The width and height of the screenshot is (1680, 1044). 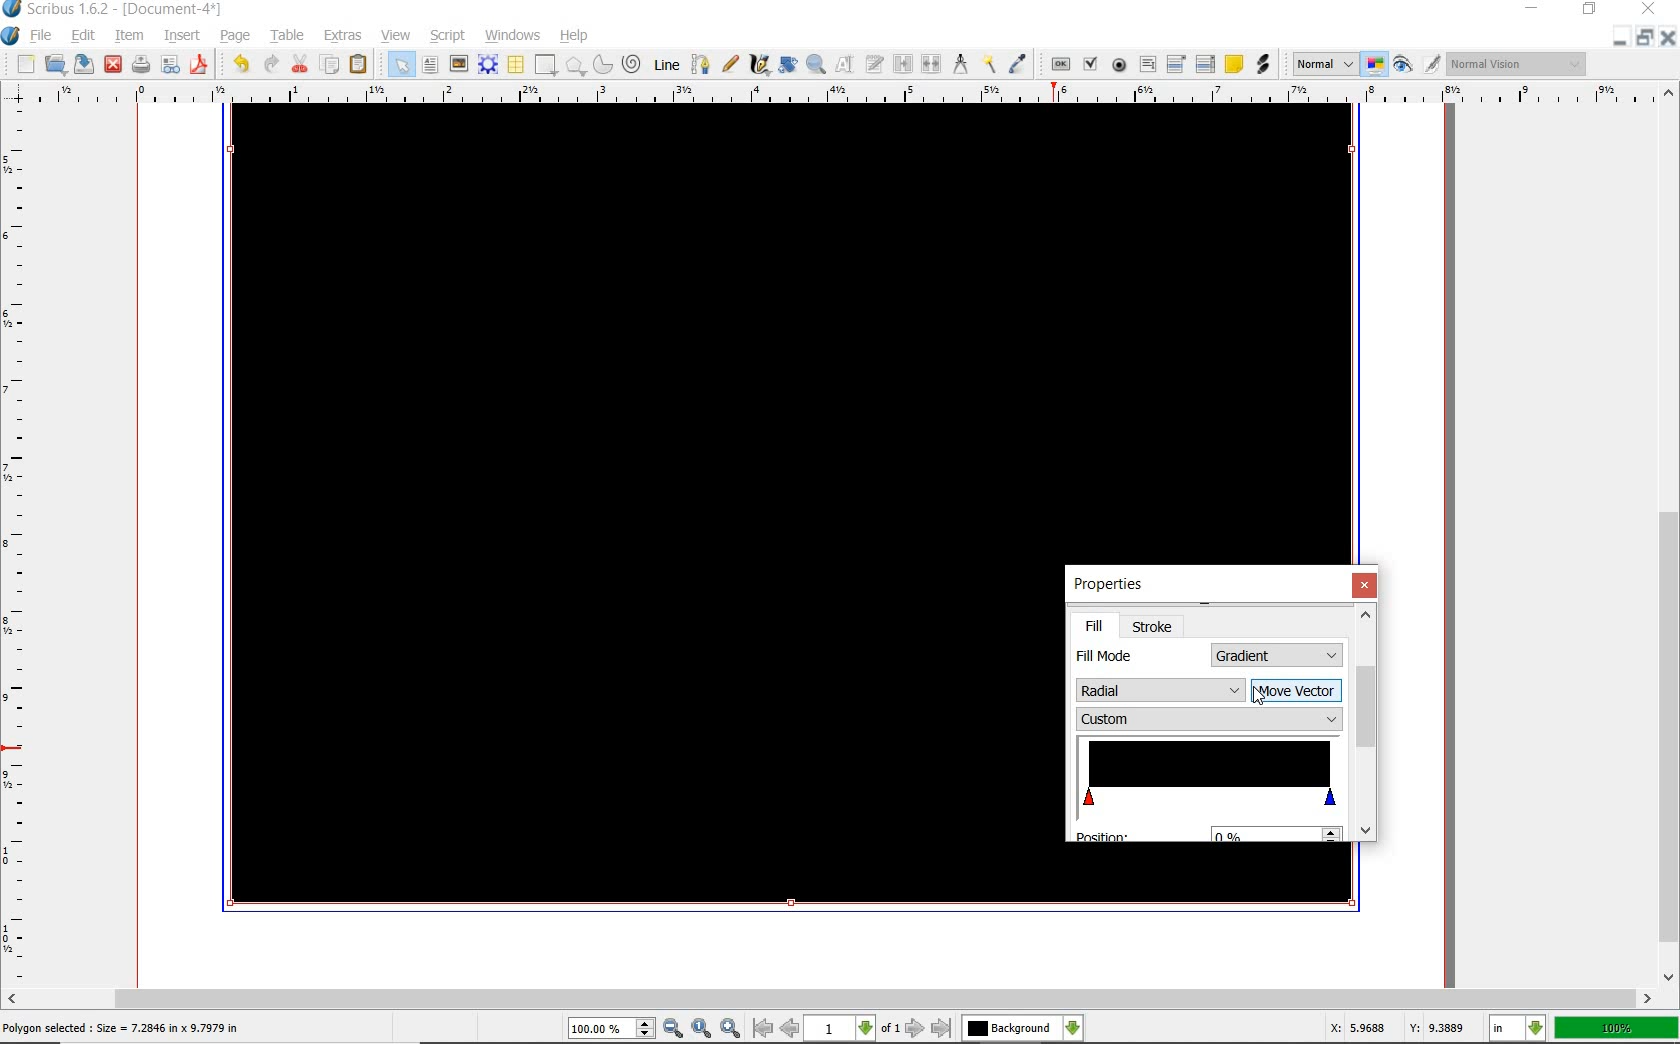 I want to click on system icon, so click(x=11, y=35).